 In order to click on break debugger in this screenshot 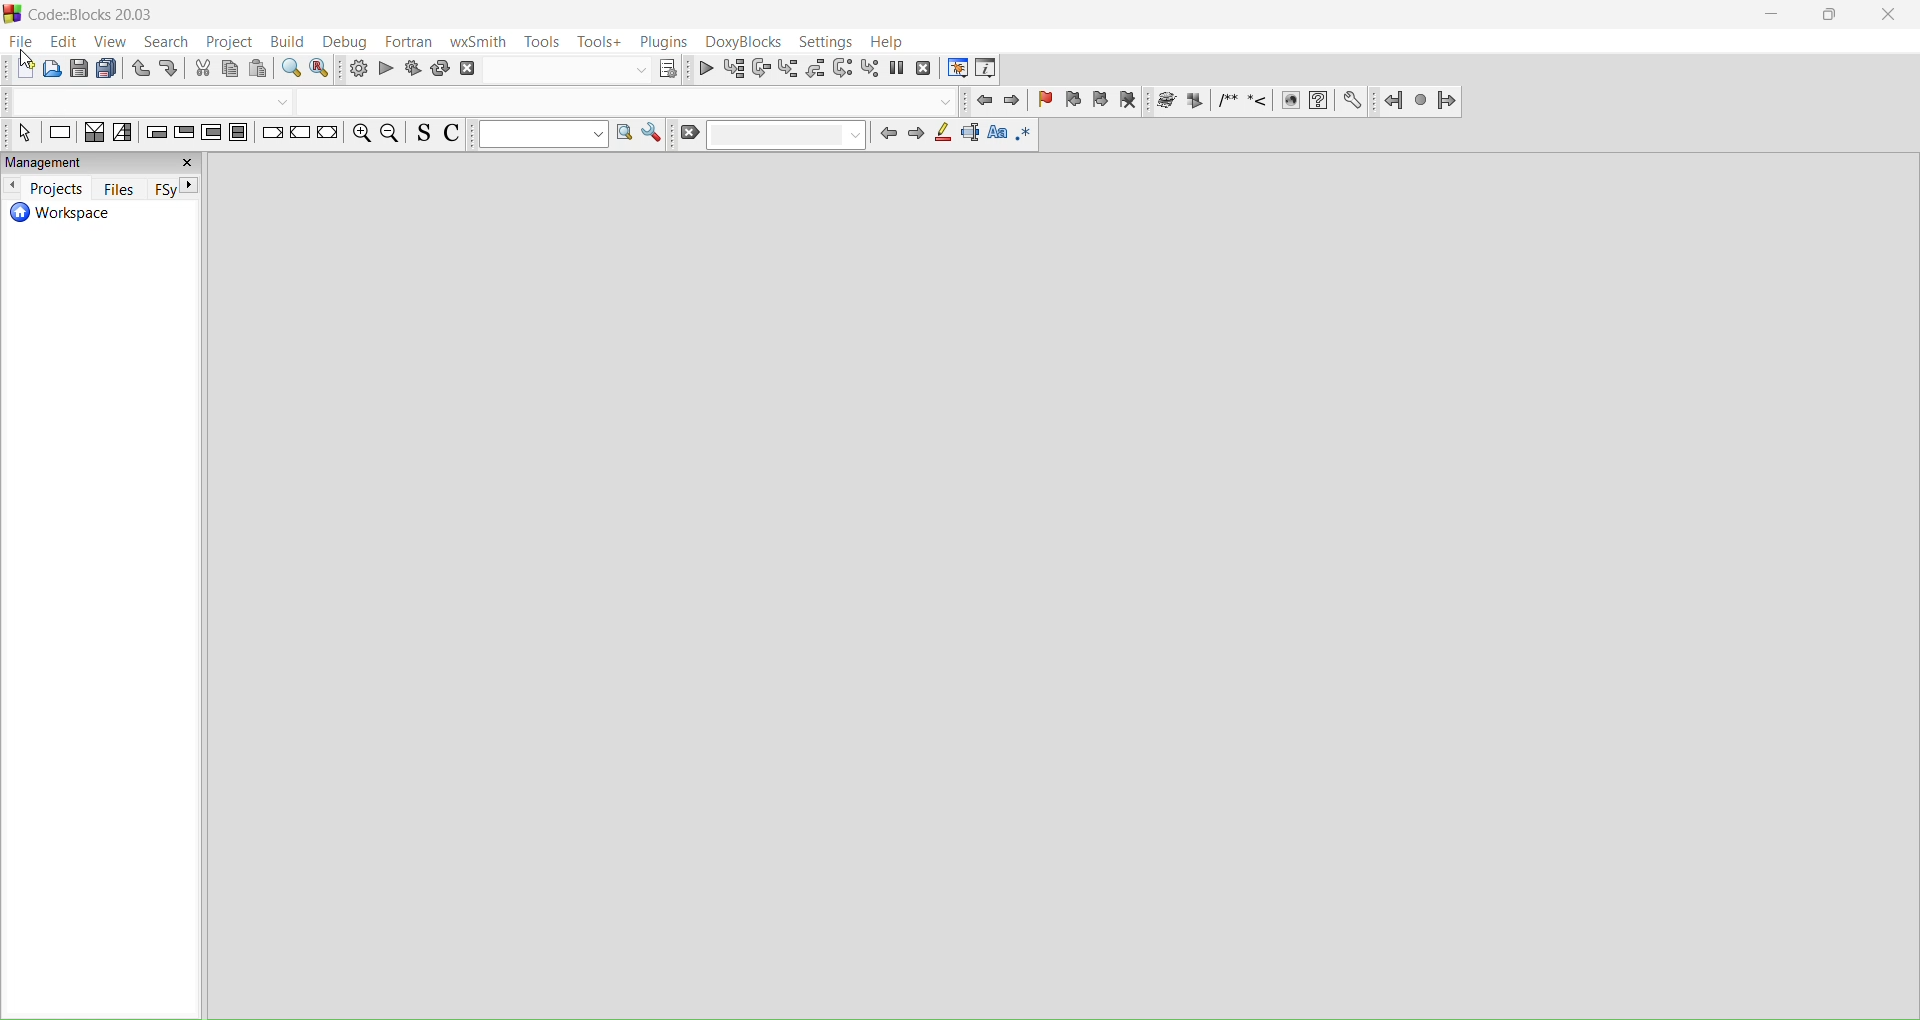, I will do `click(896, 68)`.